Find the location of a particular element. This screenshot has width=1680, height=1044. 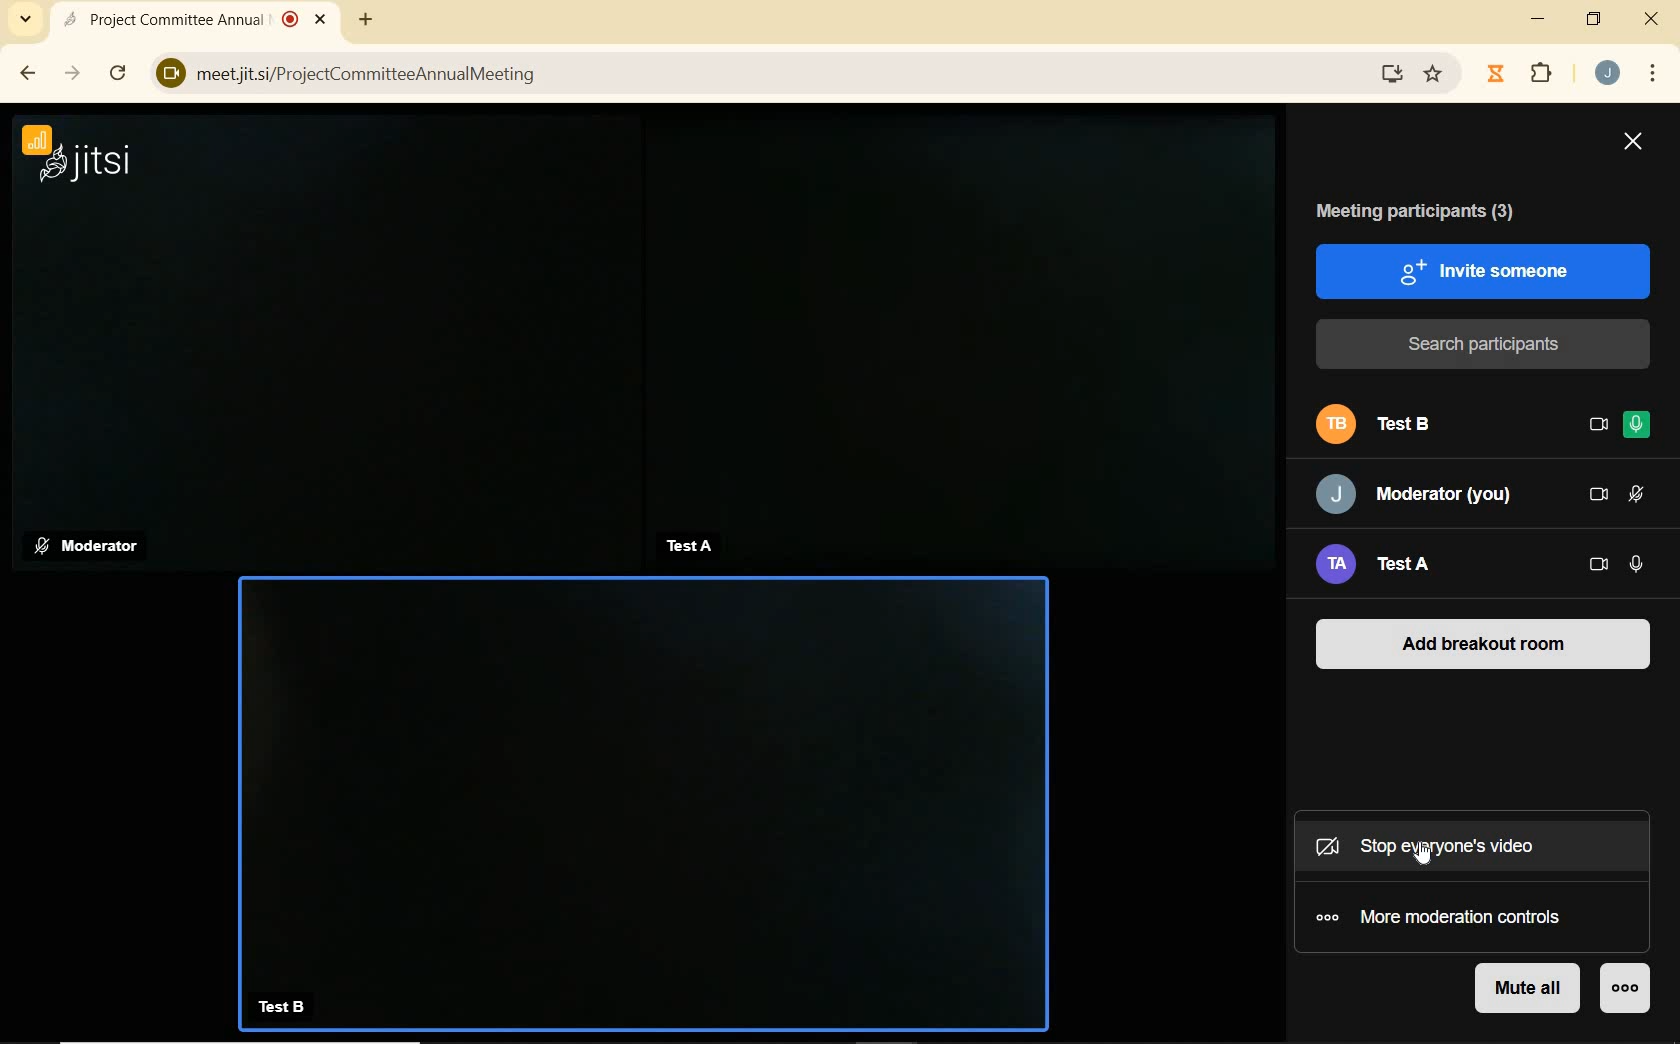

CONNECTION STATUS is located at coordinates (37, 145).